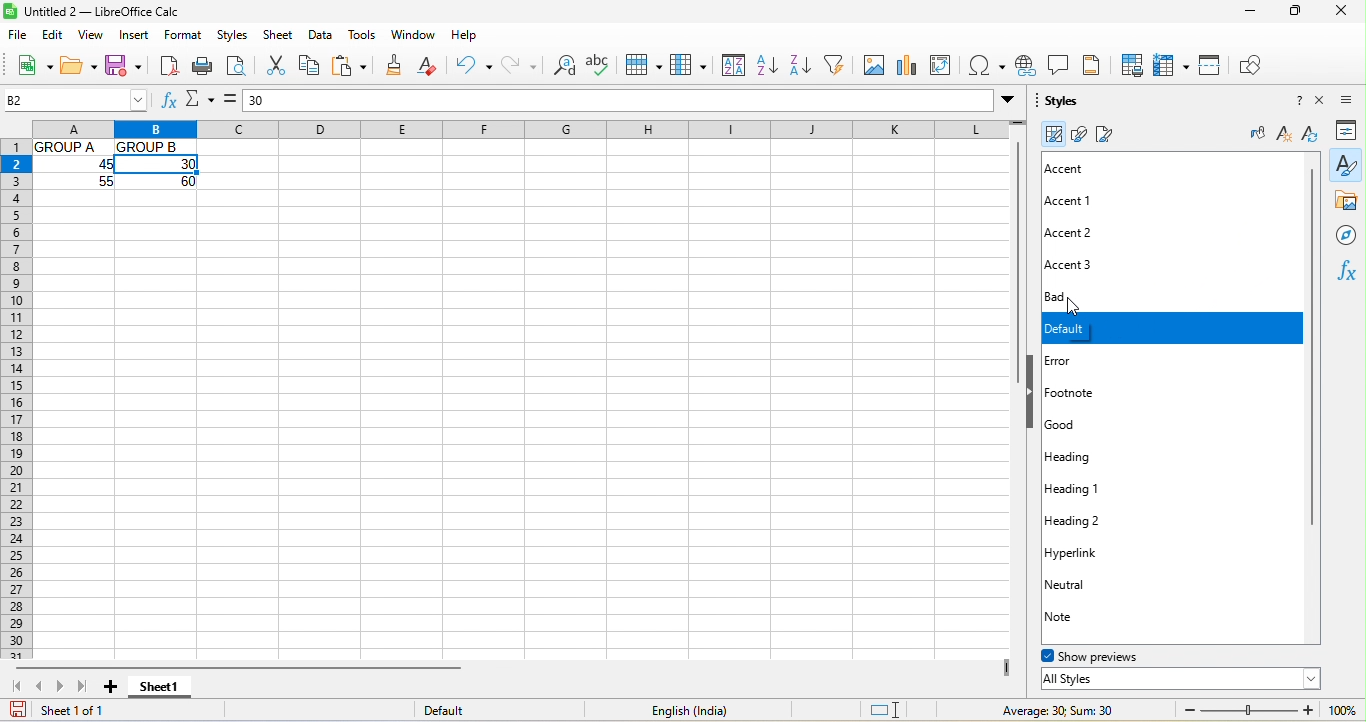 The height and width of the screenshot is (722, 1366). I want to click on hypelink, so click(1028, 65).